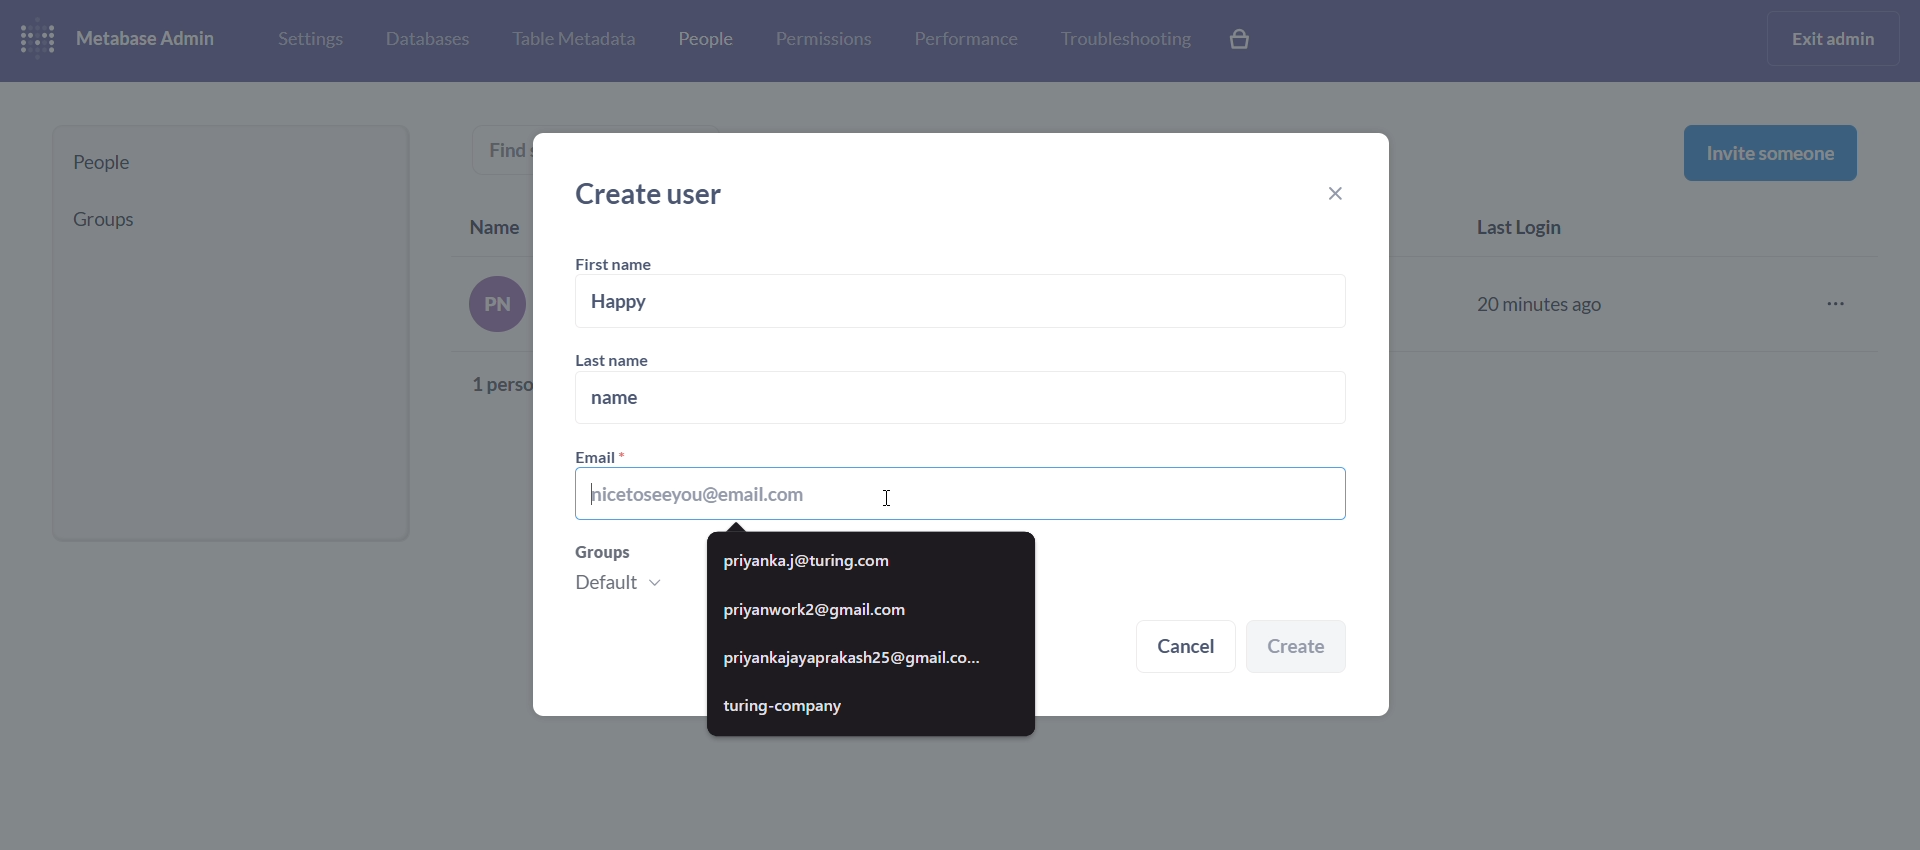  I want to click on last login, so click(1530, 230).